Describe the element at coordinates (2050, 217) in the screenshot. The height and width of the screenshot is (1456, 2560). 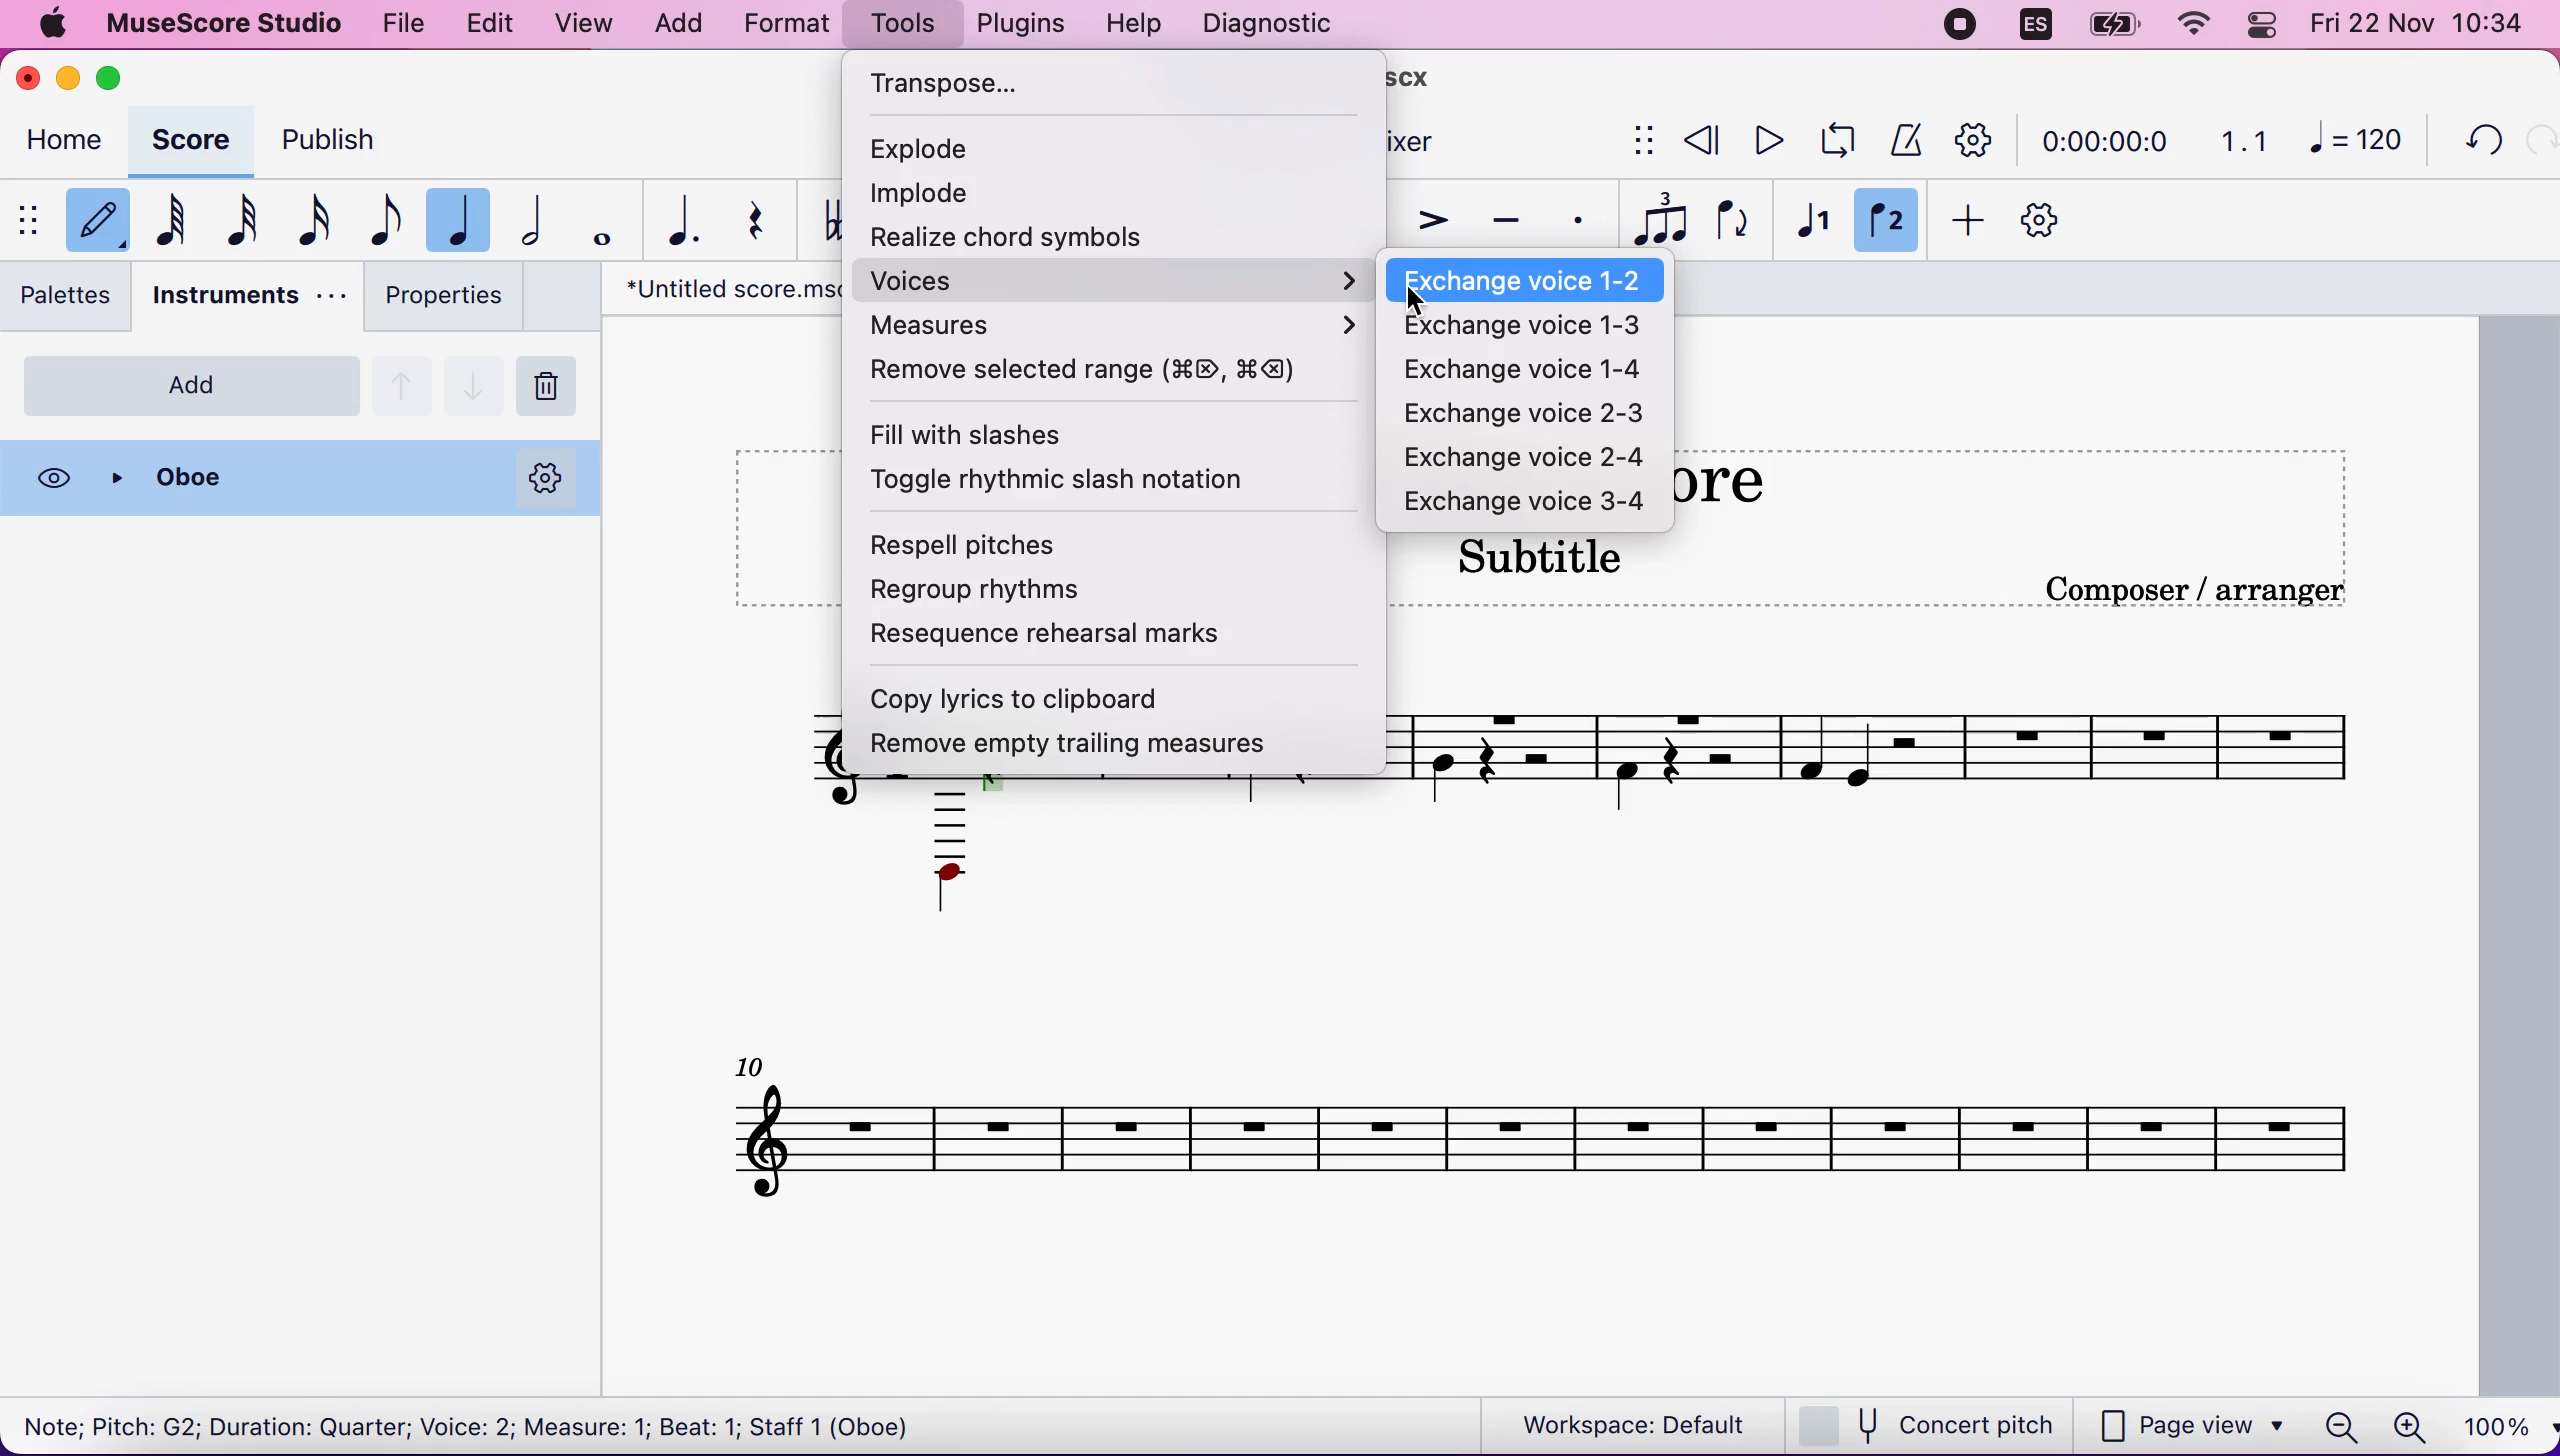
I see `customization tool` at that location.